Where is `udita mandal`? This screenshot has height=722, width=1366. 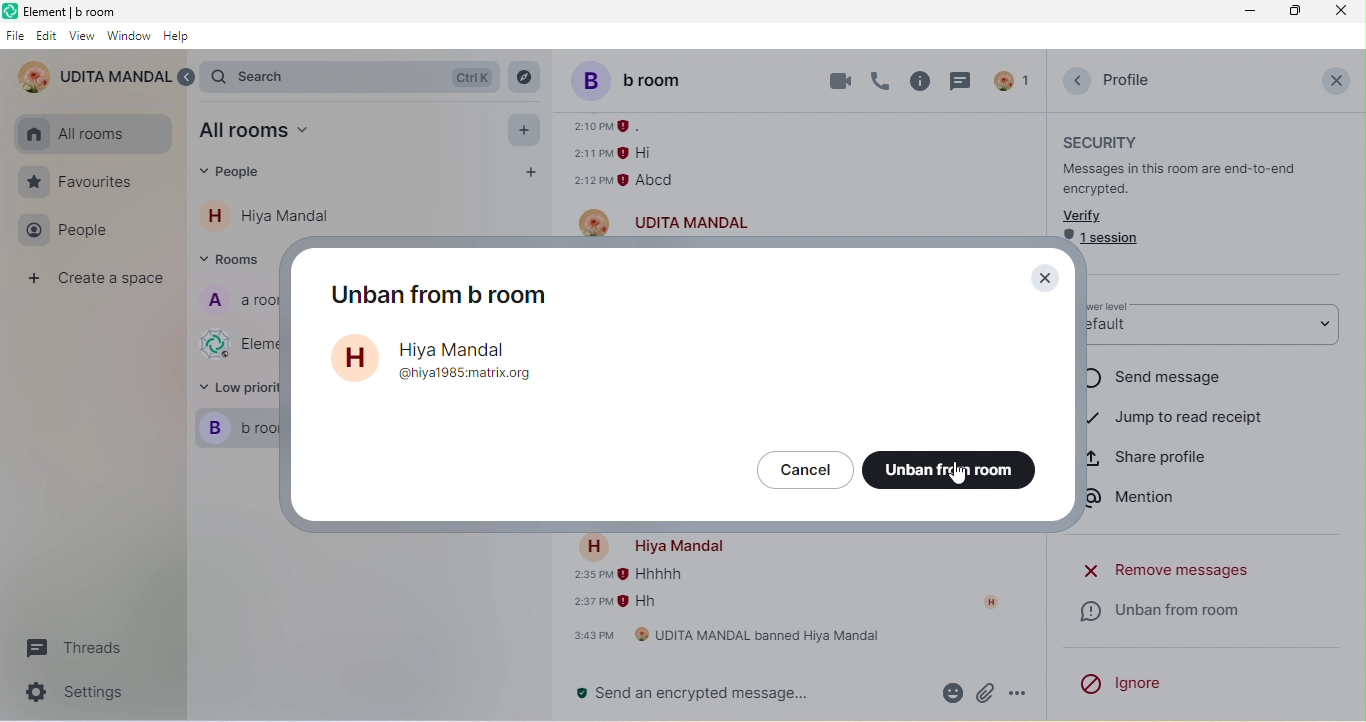 udita mandal is located at coordinates (695, 224).